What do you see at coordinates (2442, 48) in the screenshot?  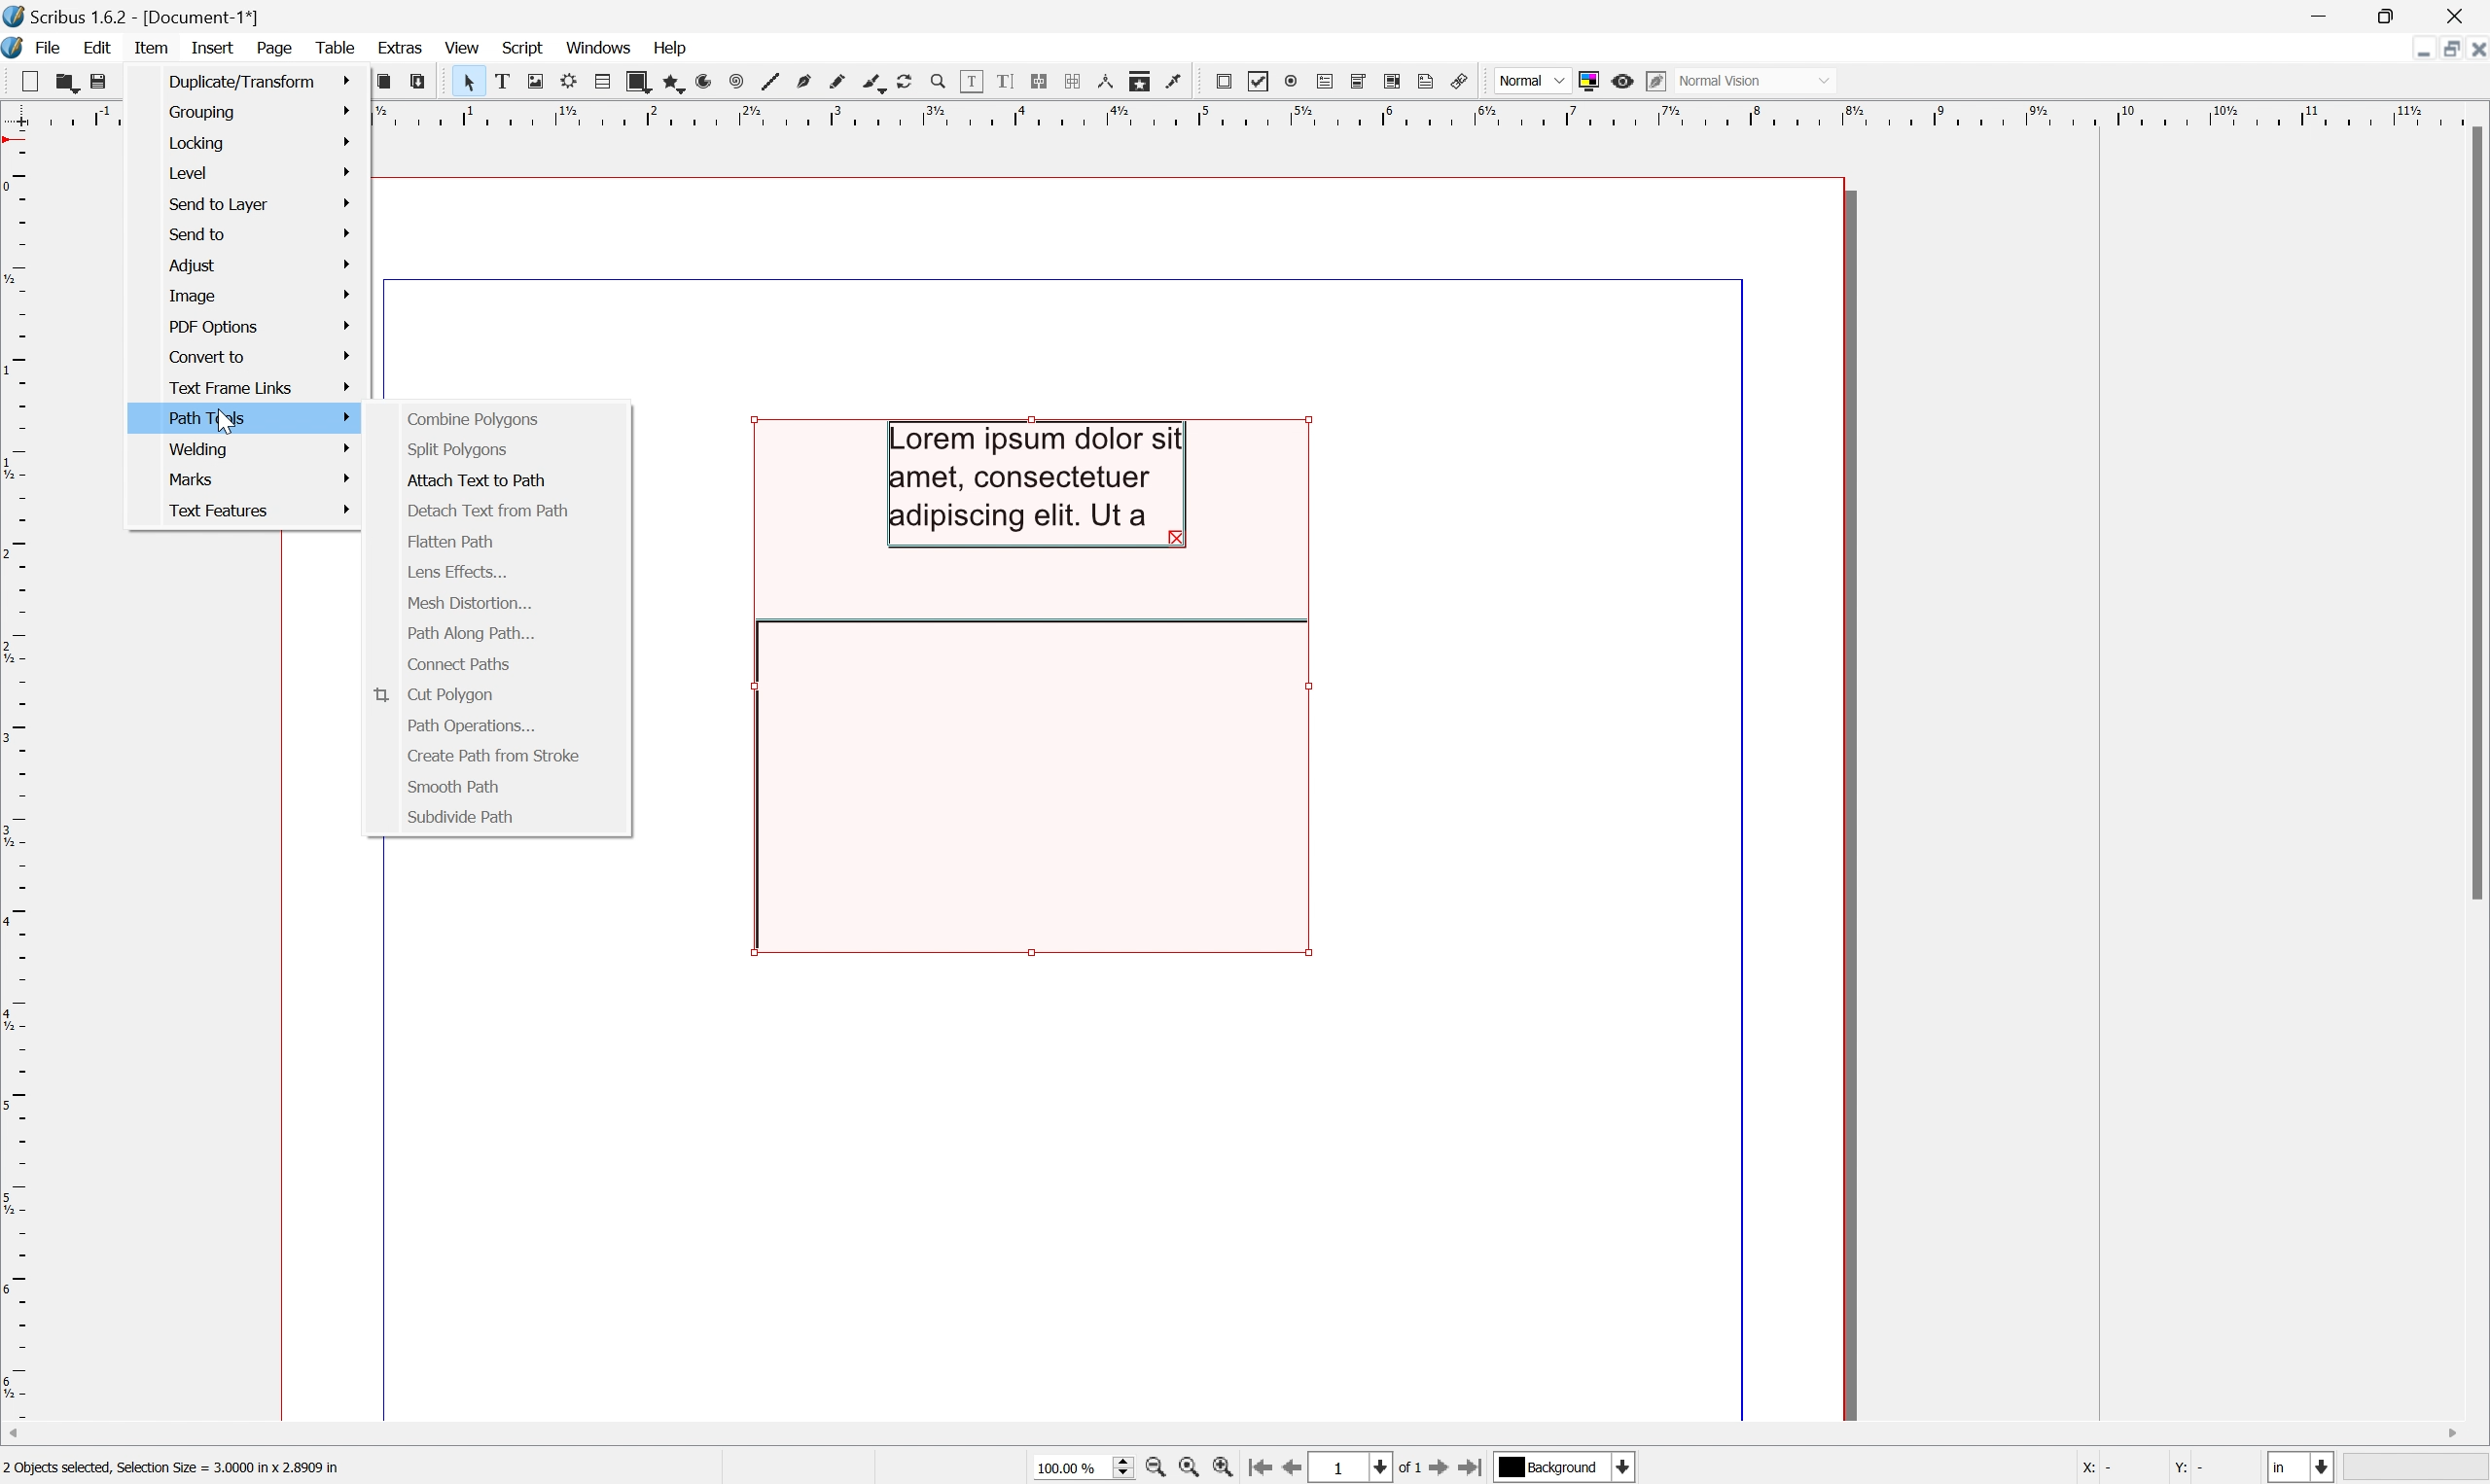 I see `Restore down` at bounding box center [2442, 48].